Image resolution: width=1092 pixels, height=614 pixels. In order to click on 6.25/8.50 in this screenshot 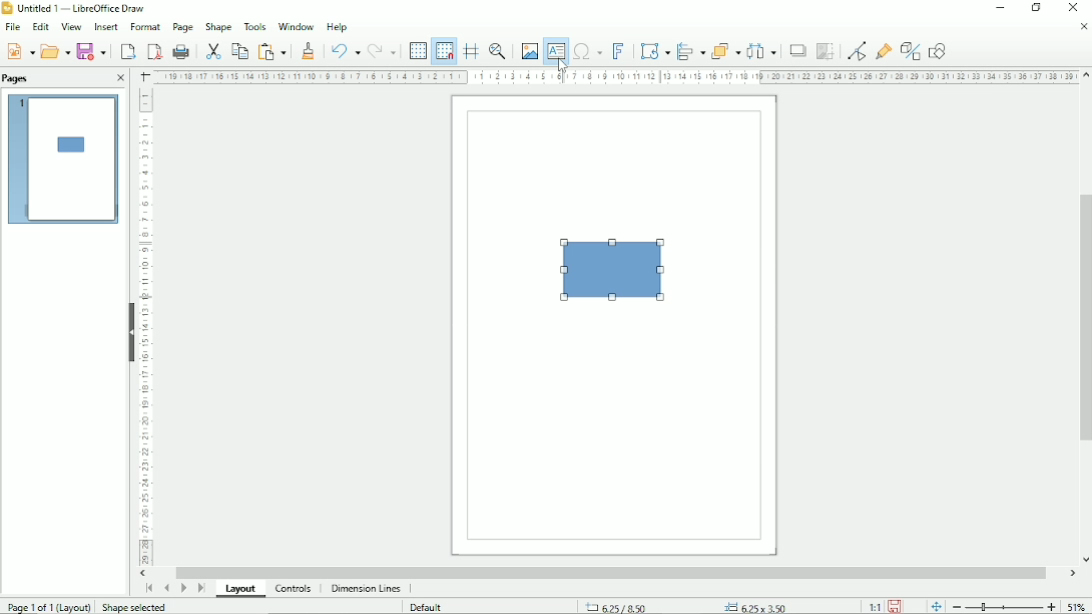, I will do `click(619, 606)`.